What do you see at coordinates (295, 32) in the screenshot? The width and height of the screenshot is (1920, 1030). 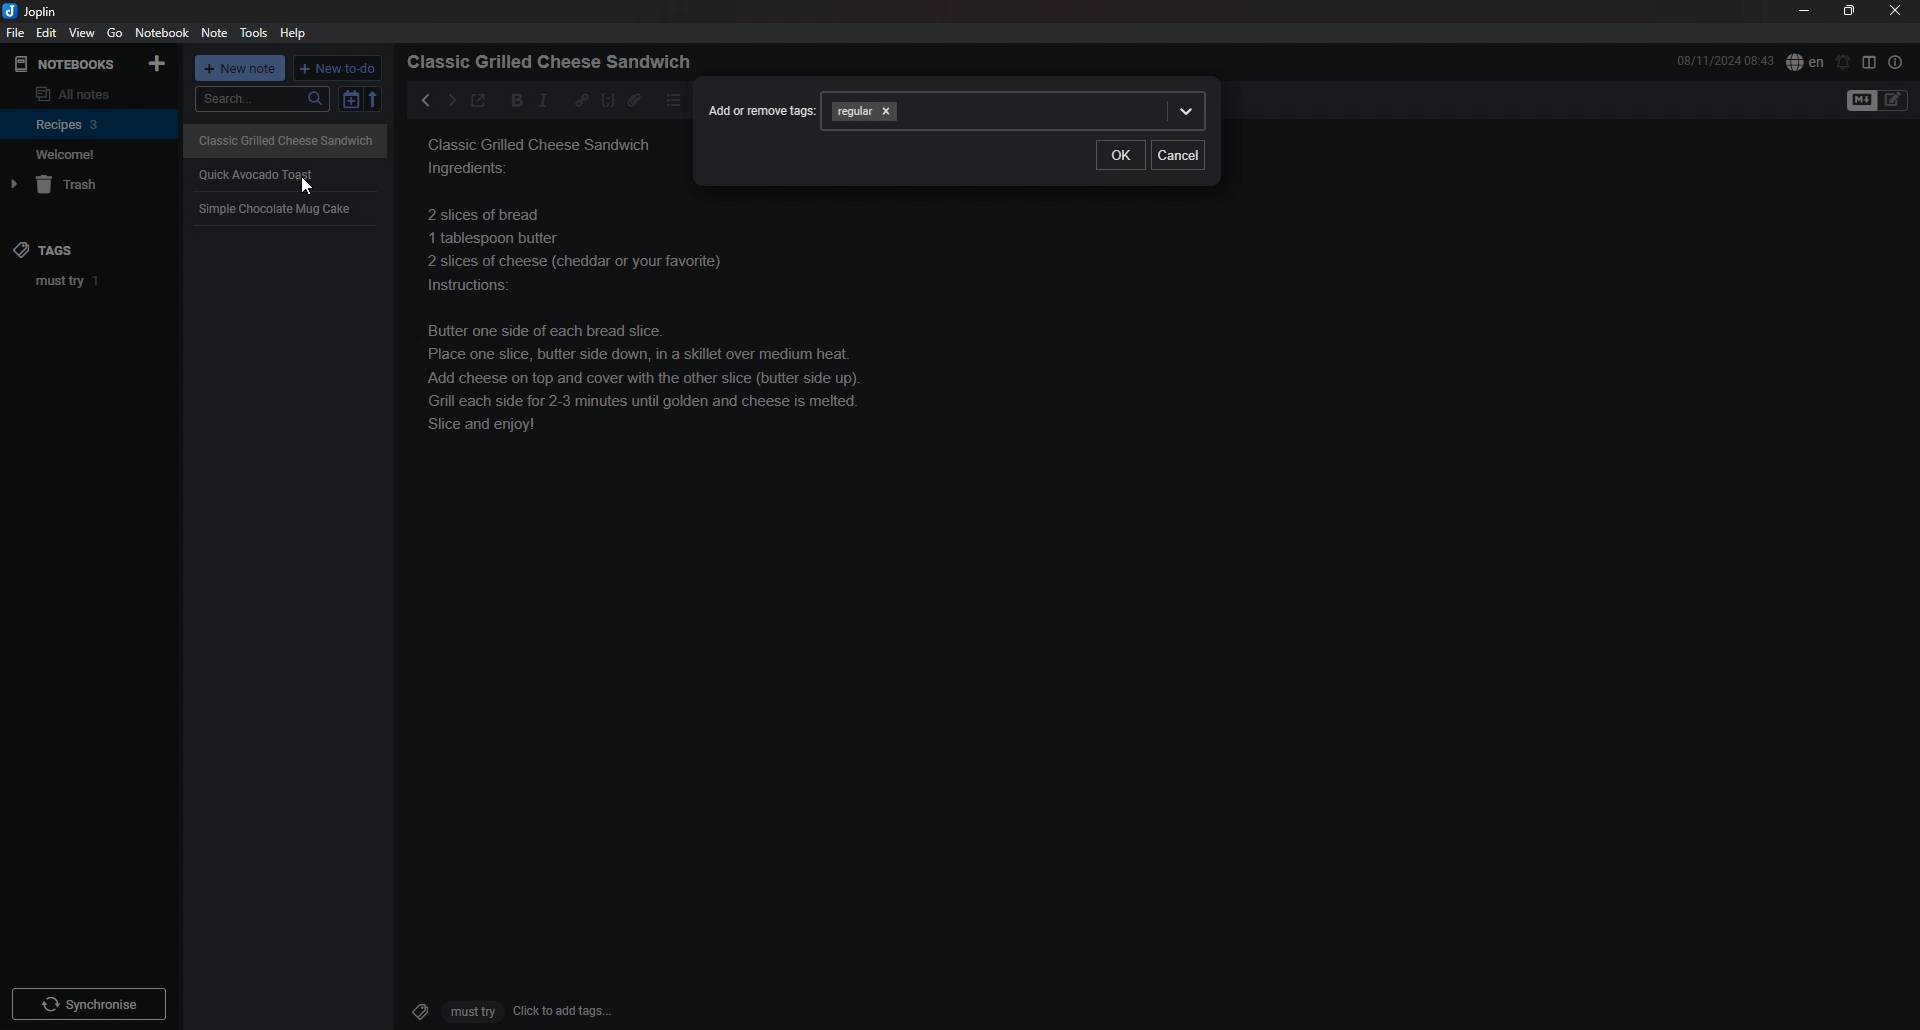 I see `Help` at bounding box center [295, 32].